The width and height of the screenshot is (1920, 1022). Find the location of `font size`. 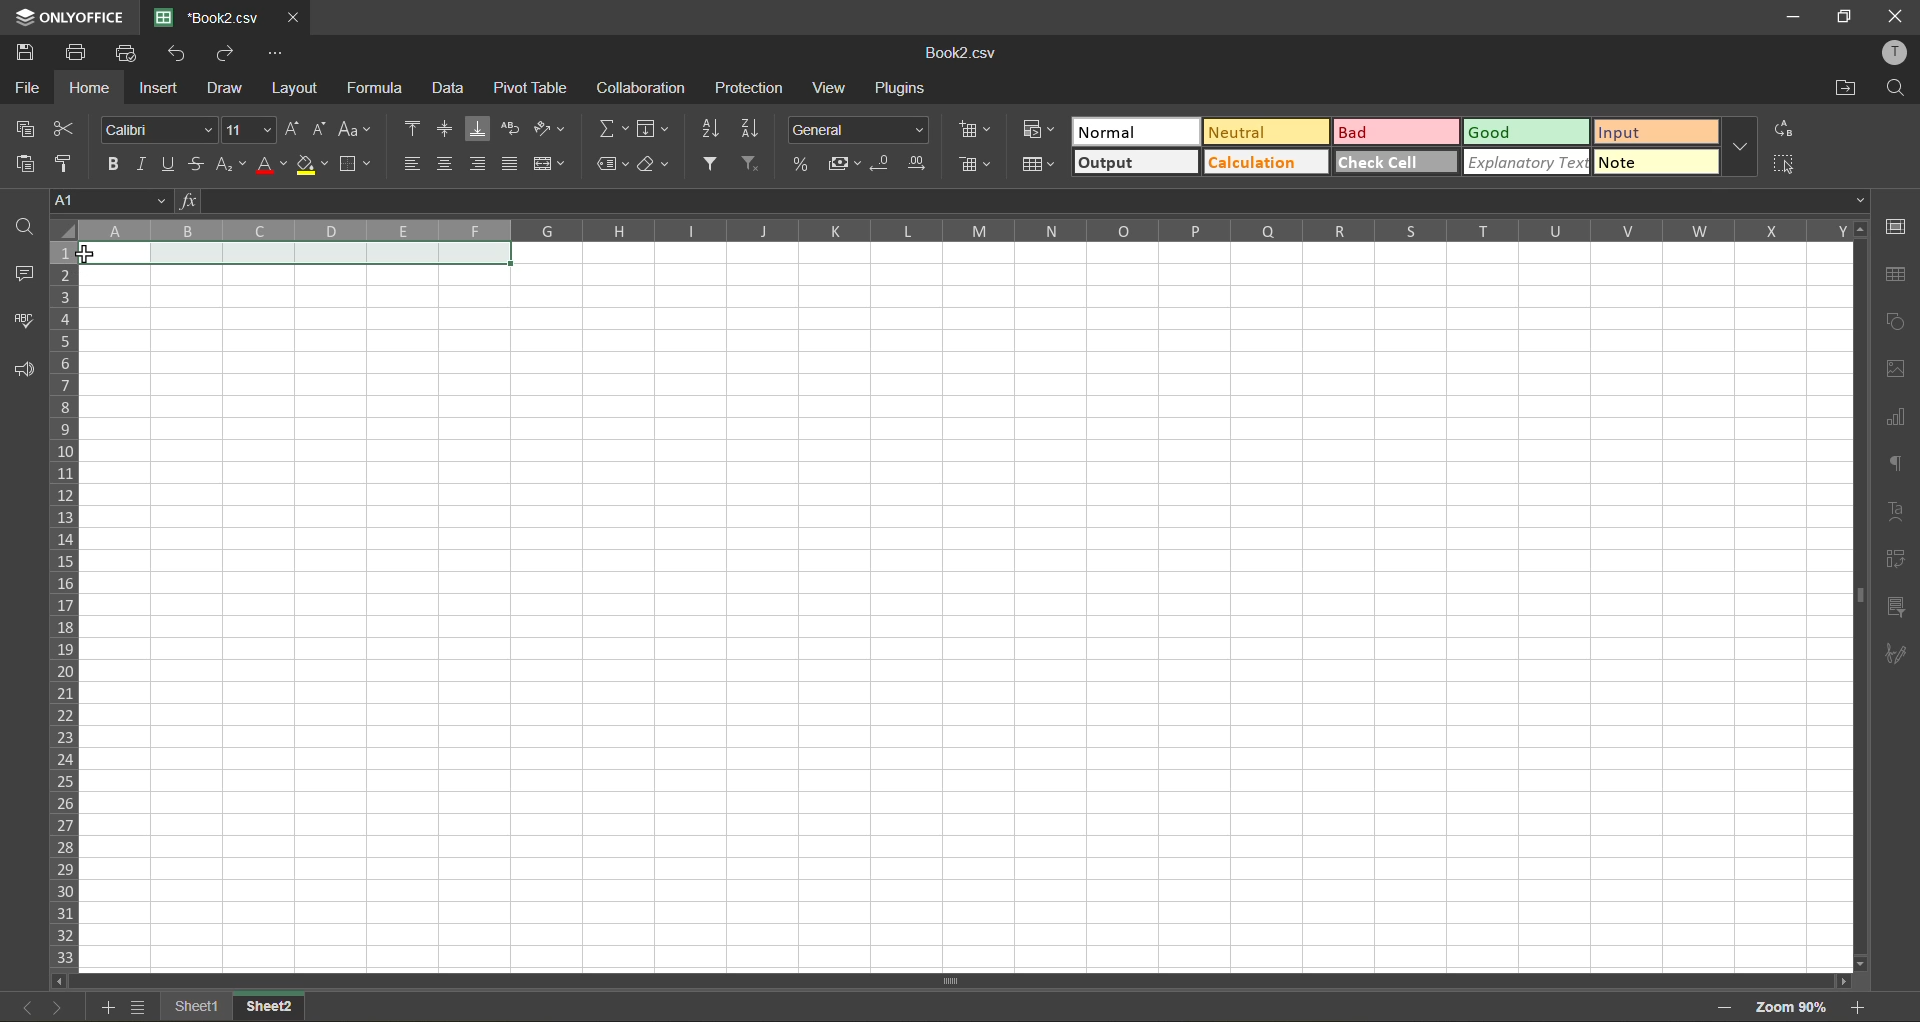

font size is located at coordinates (247, 130).